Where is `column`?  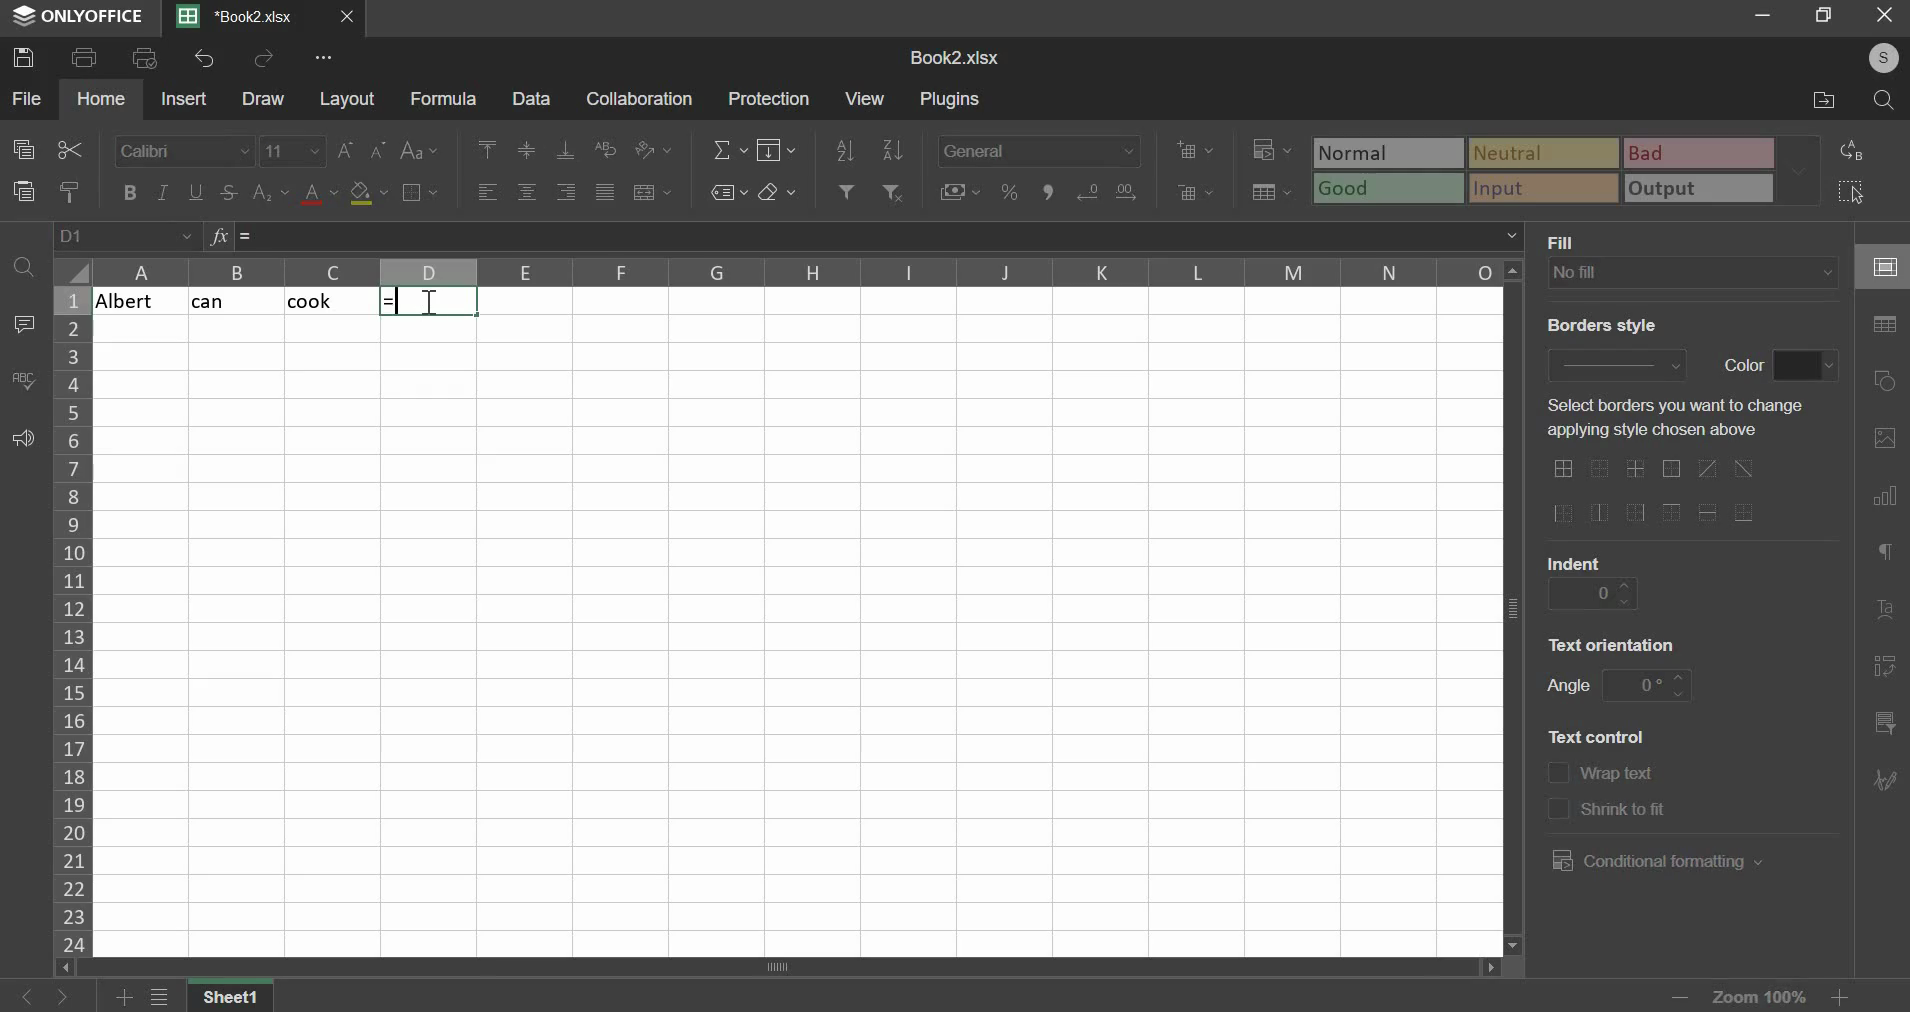 column is located at coordinates (71, 620).